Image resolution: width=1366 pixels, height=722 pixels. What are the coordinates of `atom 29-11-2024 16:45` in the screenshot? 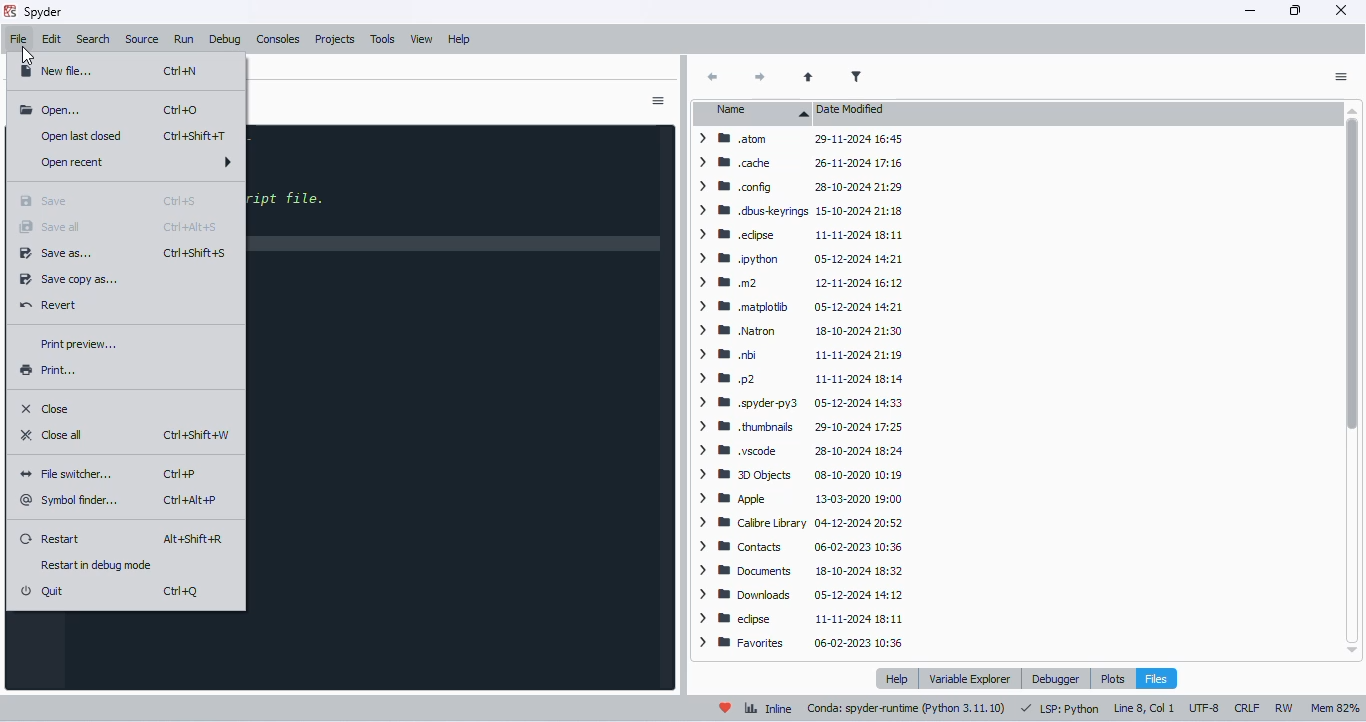 It's located at (797, 138).